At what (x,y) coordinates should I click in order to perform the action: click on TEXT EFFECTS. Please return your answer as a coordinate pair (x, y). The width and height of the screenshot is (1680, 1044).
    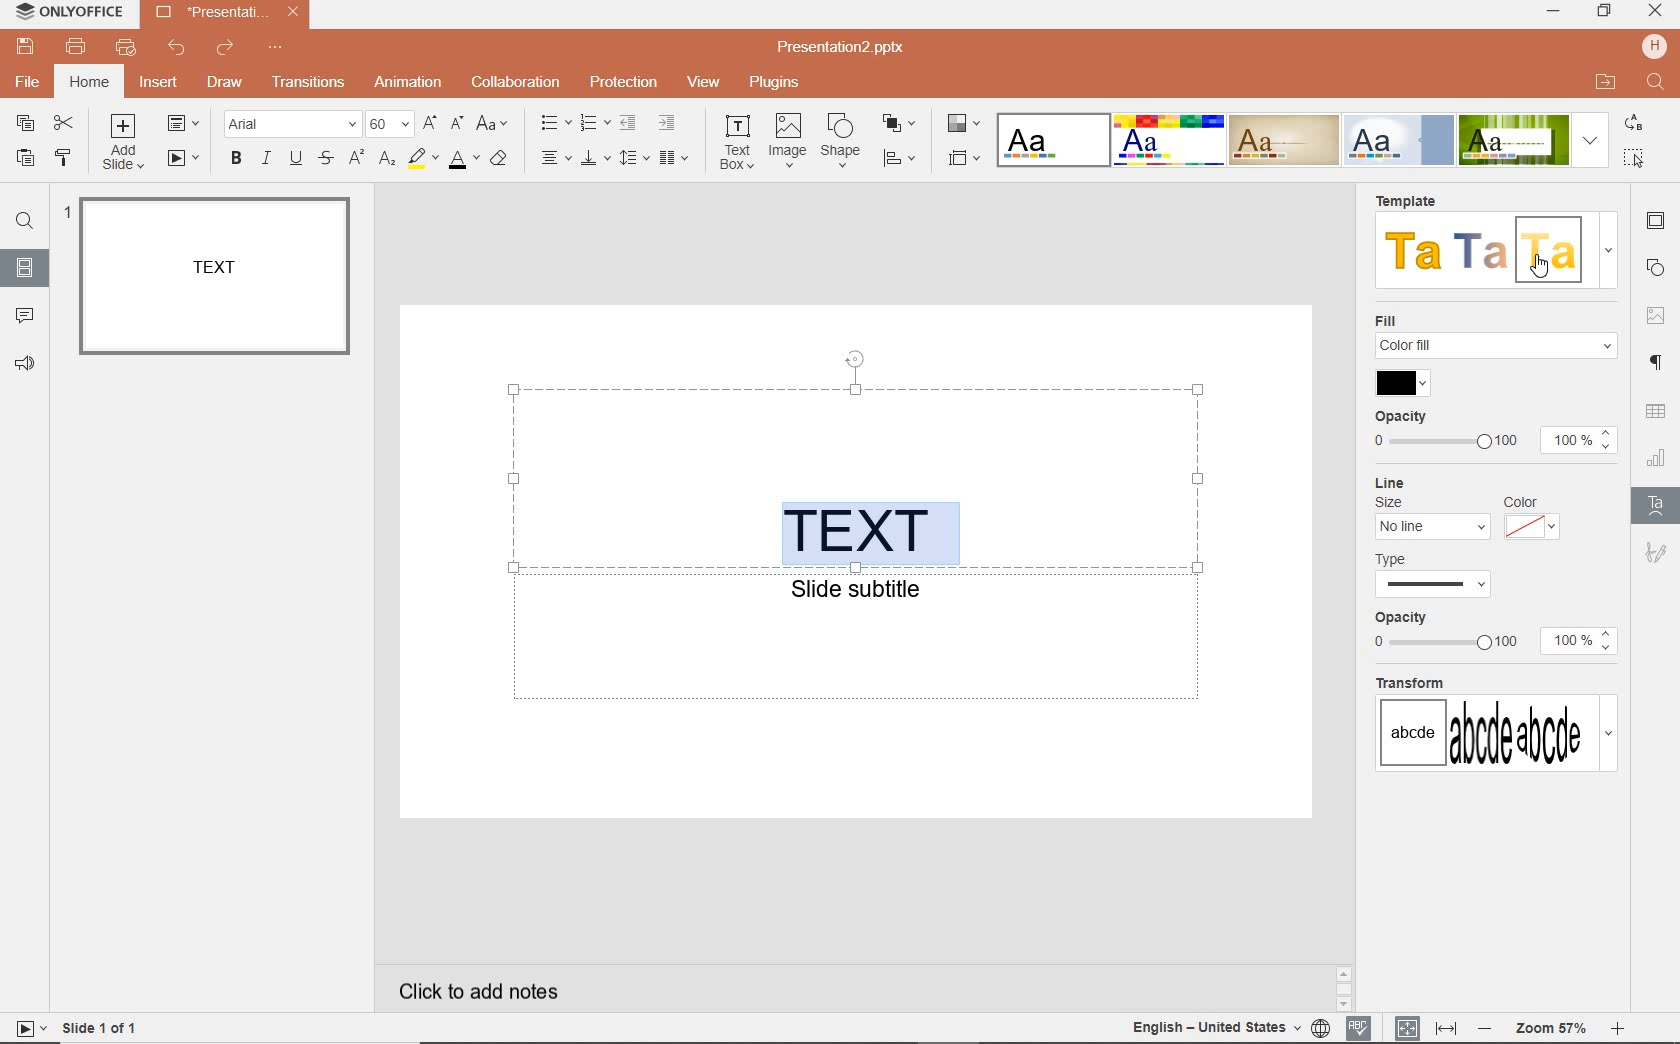
    Looking at the image, I should click on (1302, 138).